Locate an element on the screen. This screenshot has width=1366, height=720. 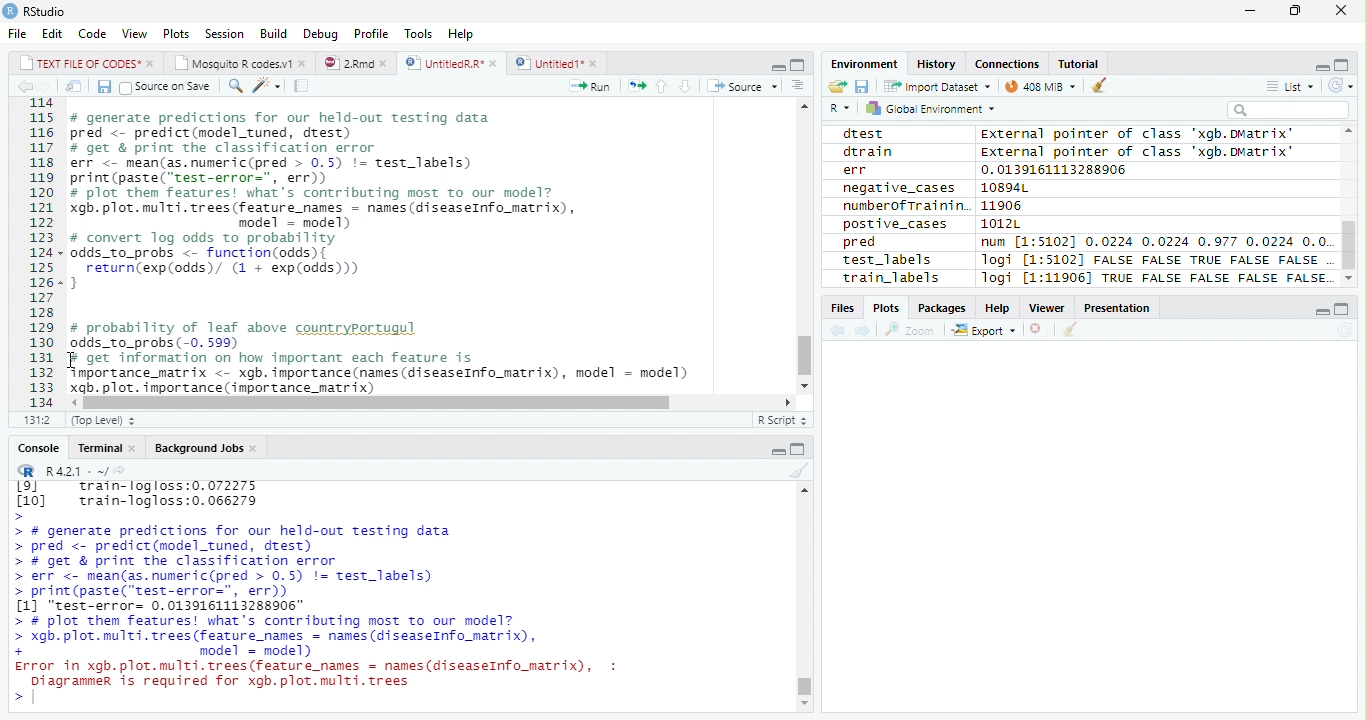
Previous is located at coordinates (835, 329).